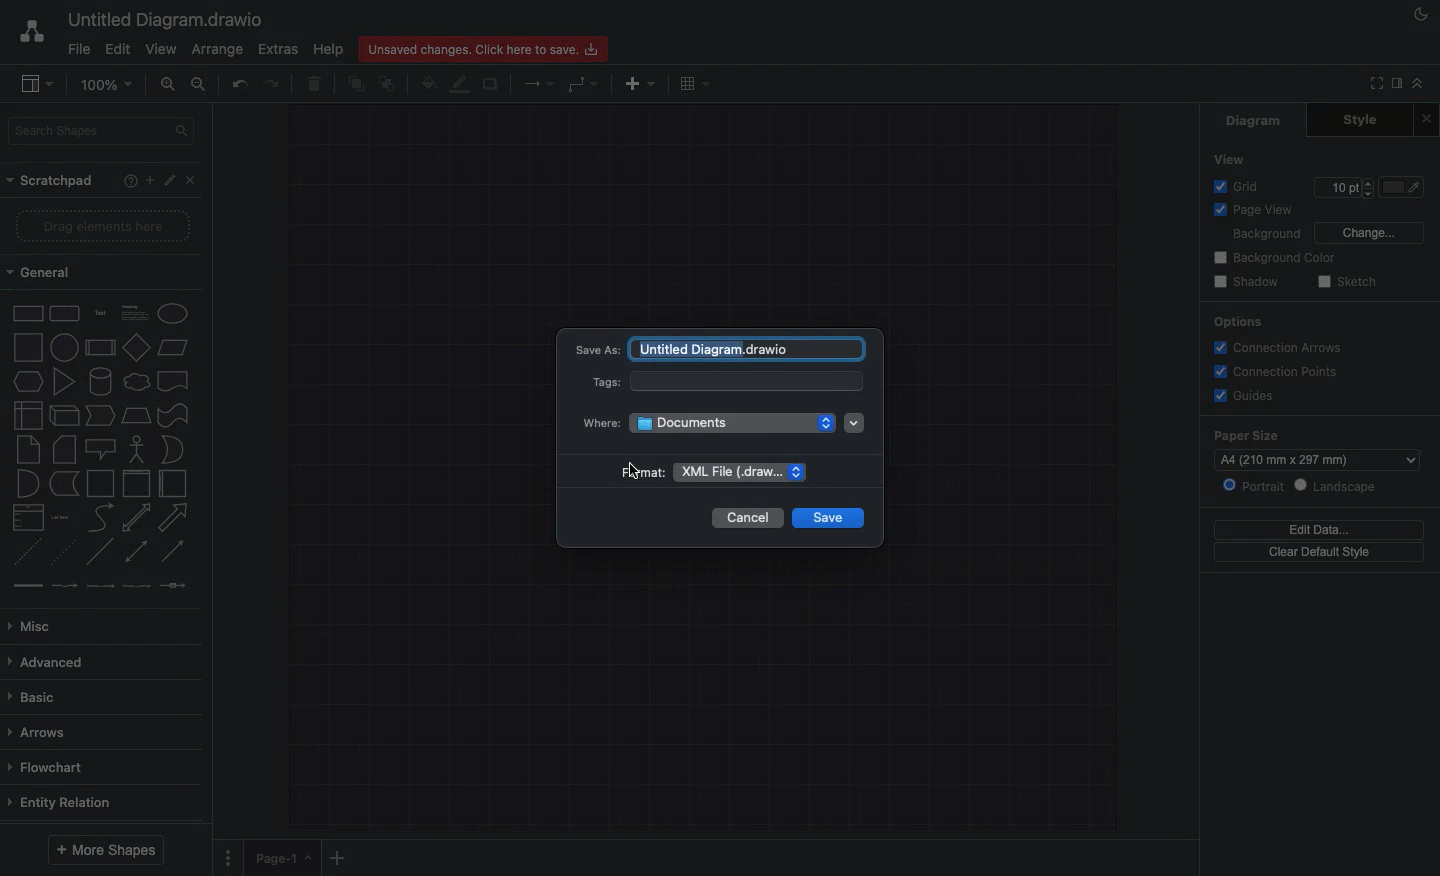  I want to click on Edit, so click(169, 180).